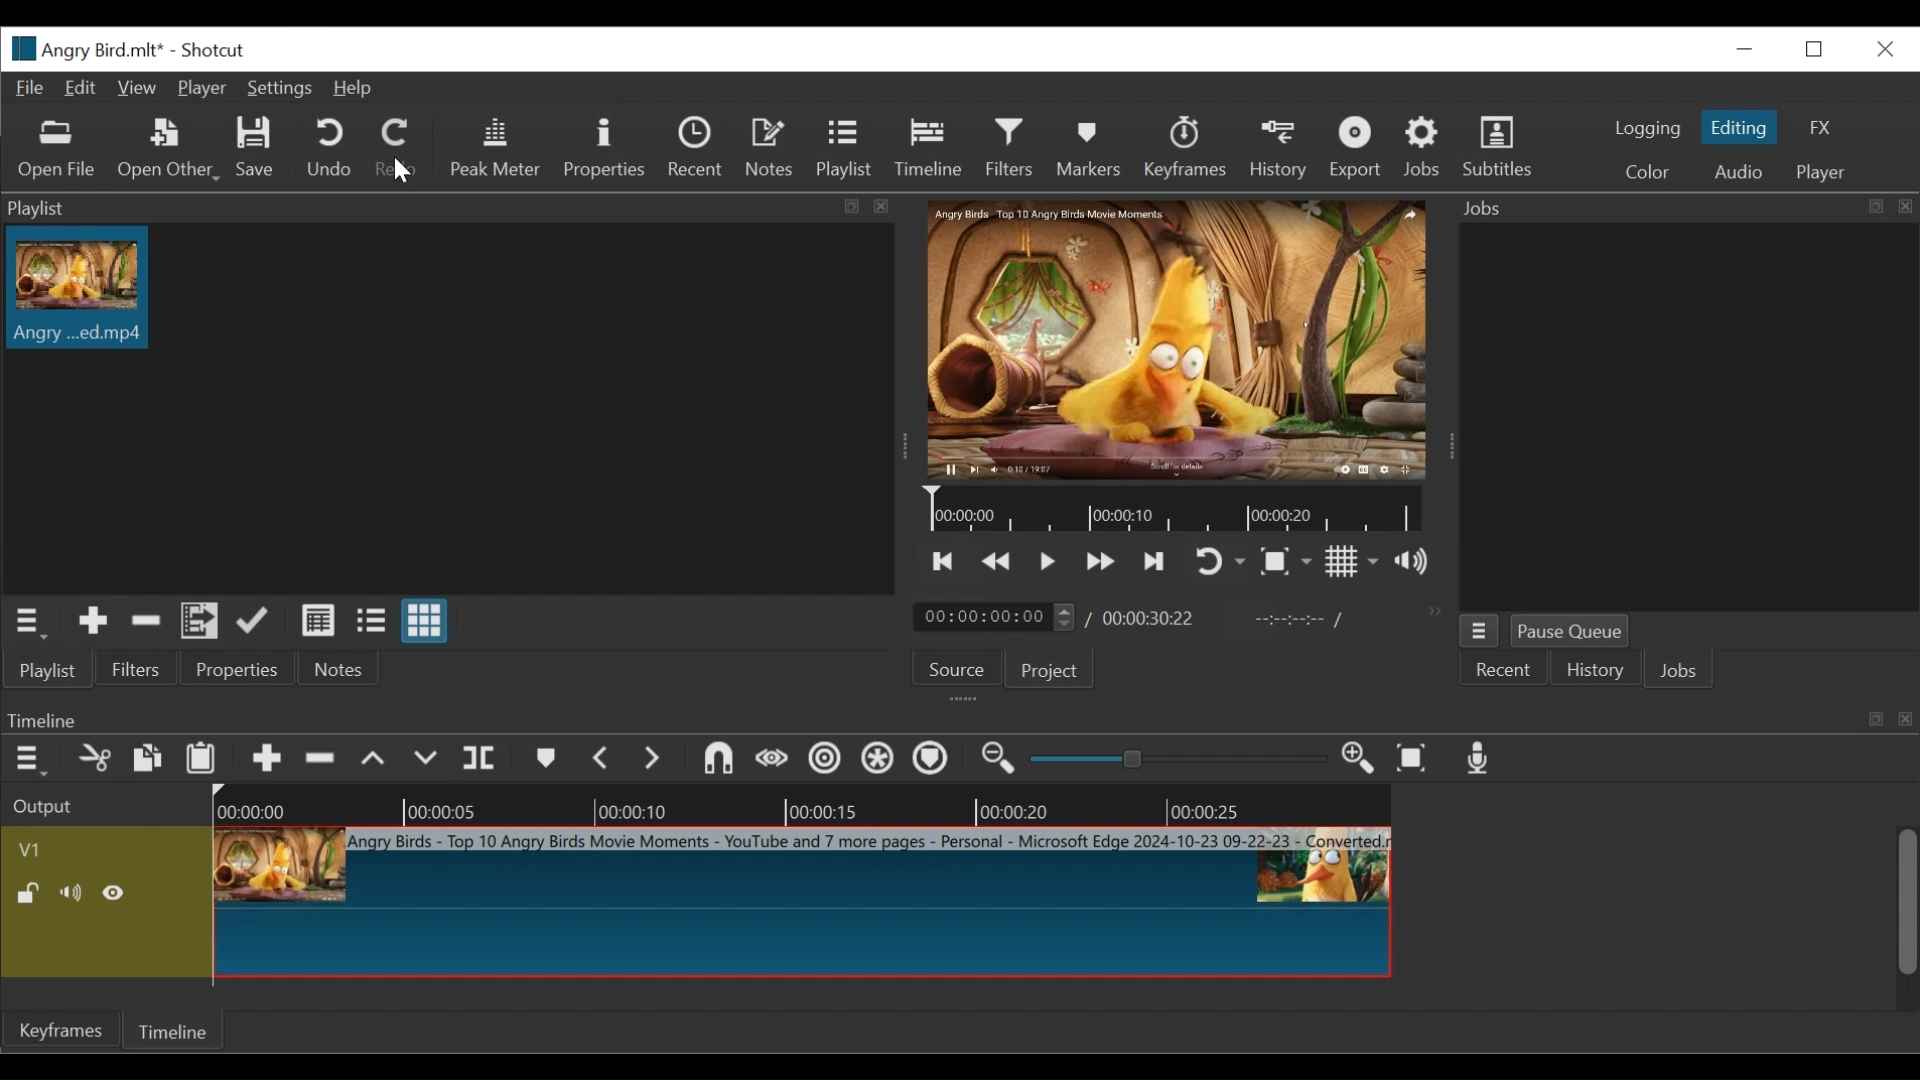 Image resolution: width=1920 pixels, height=1080 pixels. Describe the element at coordinates (1479, 630) in the screenshot. I see `Jobs menu` at that location.